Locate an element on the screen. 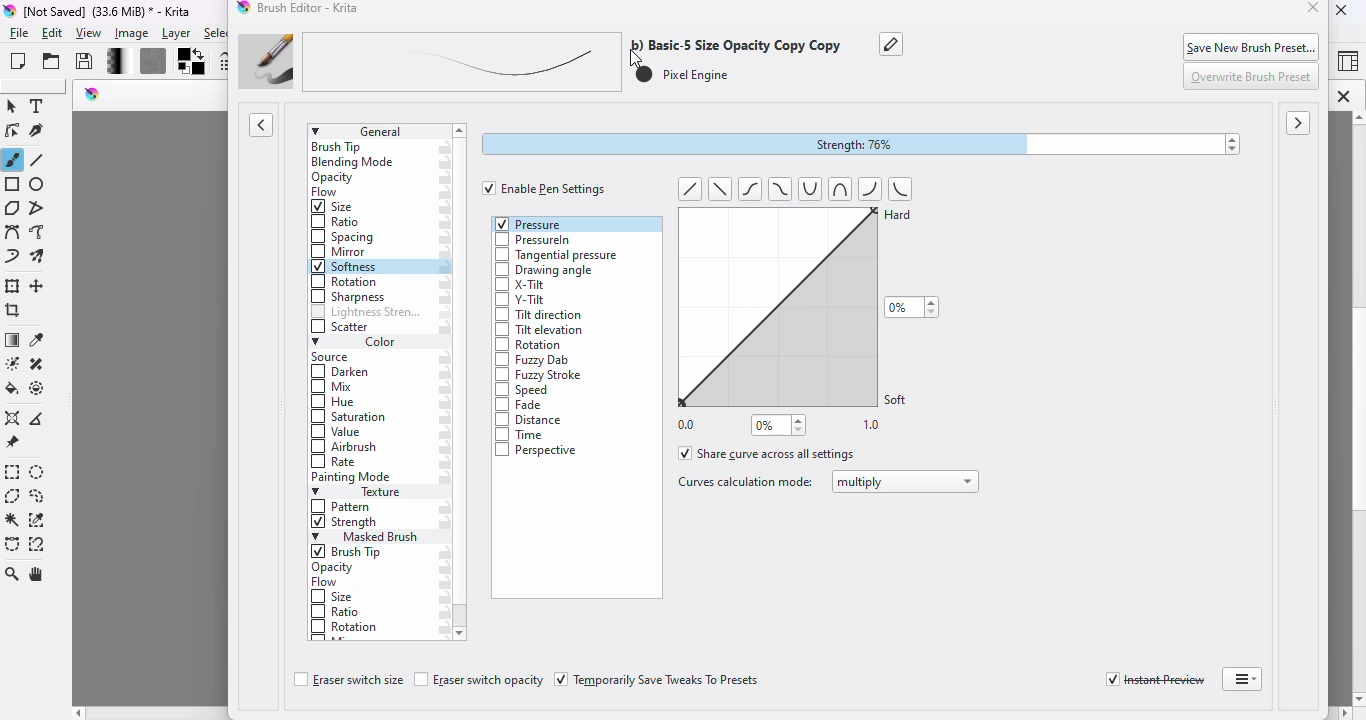 This screenshot has width=1366, height=720. multiply is located at coordinates (906, 482).